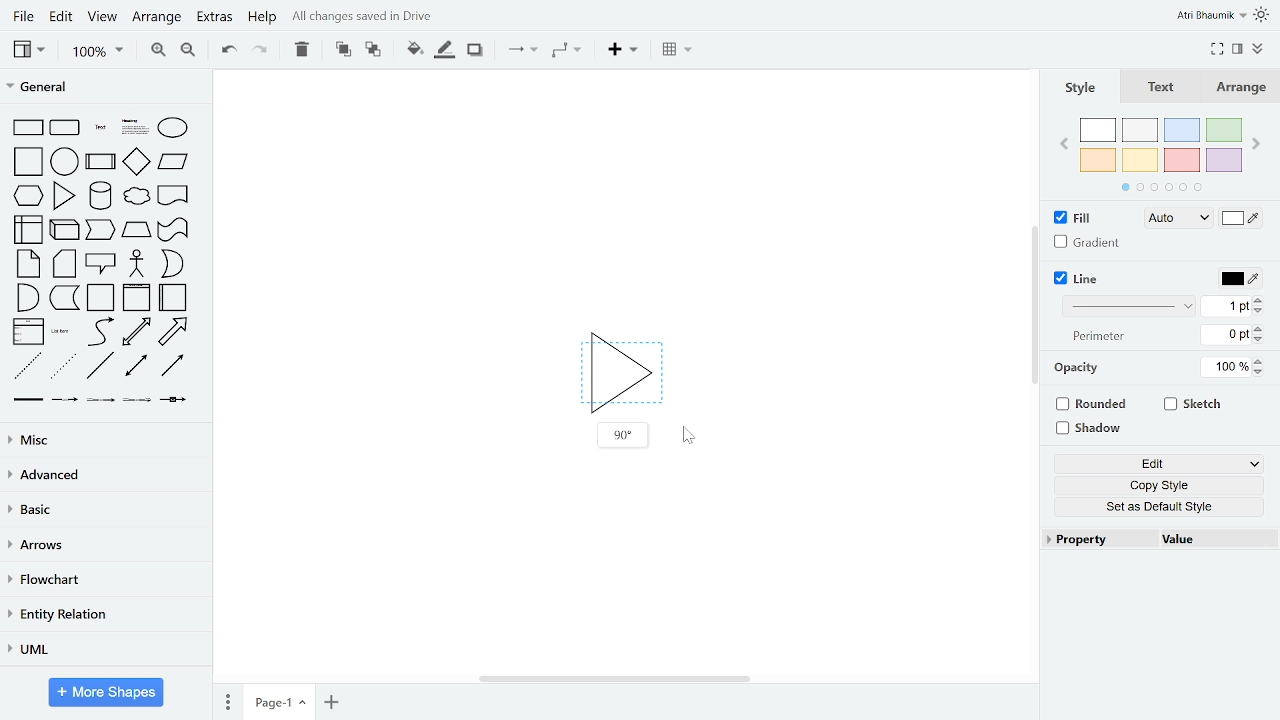  What do you see at coordinates (614, 679) in the screenshot?
I see `horizontal scrollbar` at bounding box center [614, 679].